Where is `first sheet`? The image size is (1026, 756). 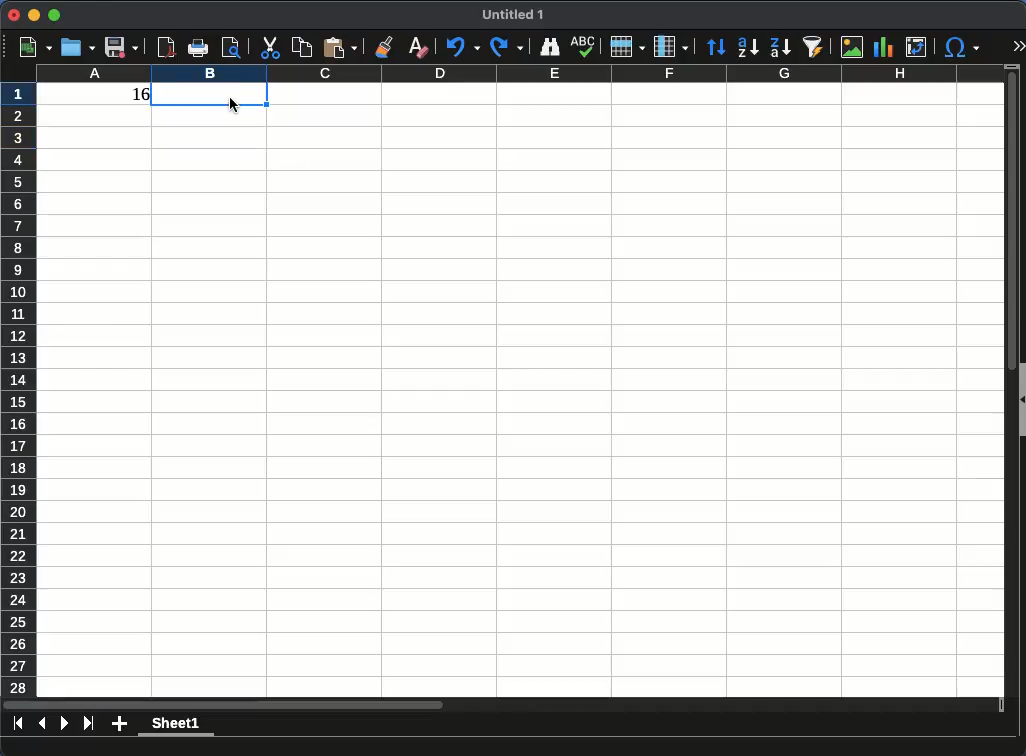 first sheet is located at coordinates (19, 723).